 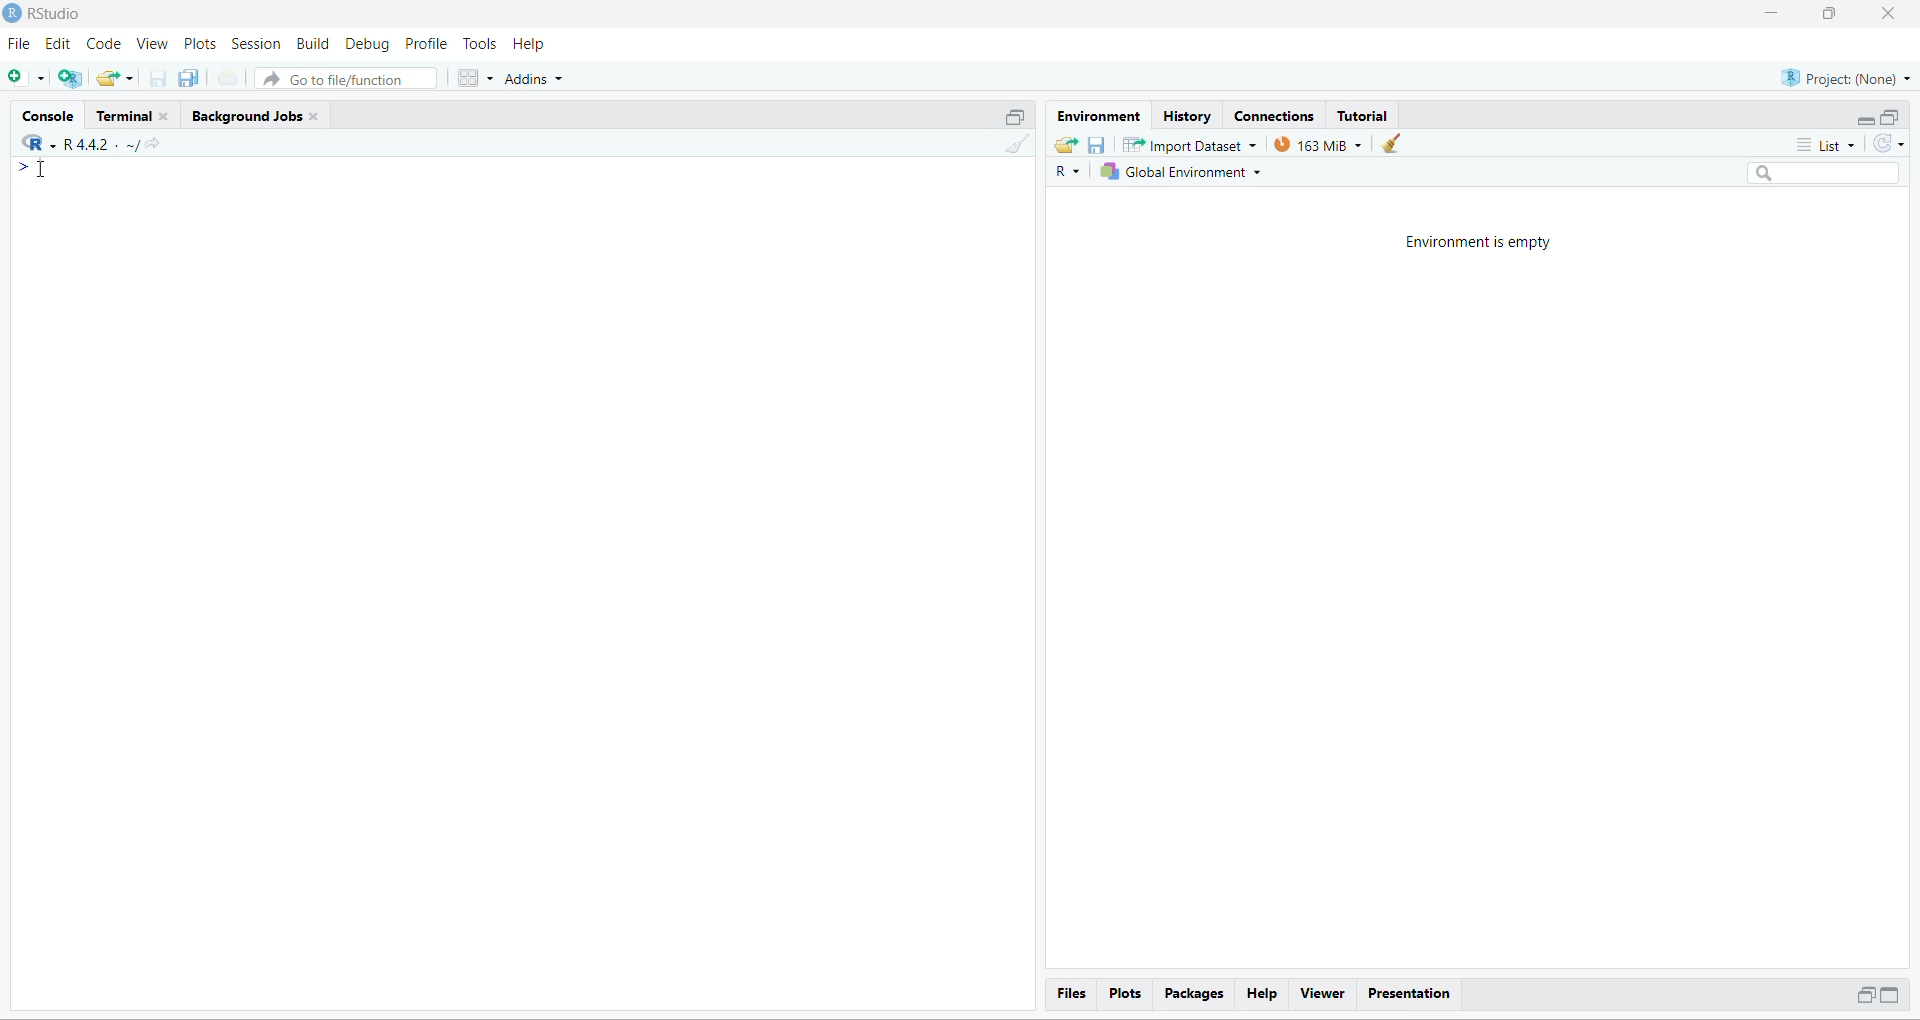 I want to click on save current document, so click(x=157, y=79).